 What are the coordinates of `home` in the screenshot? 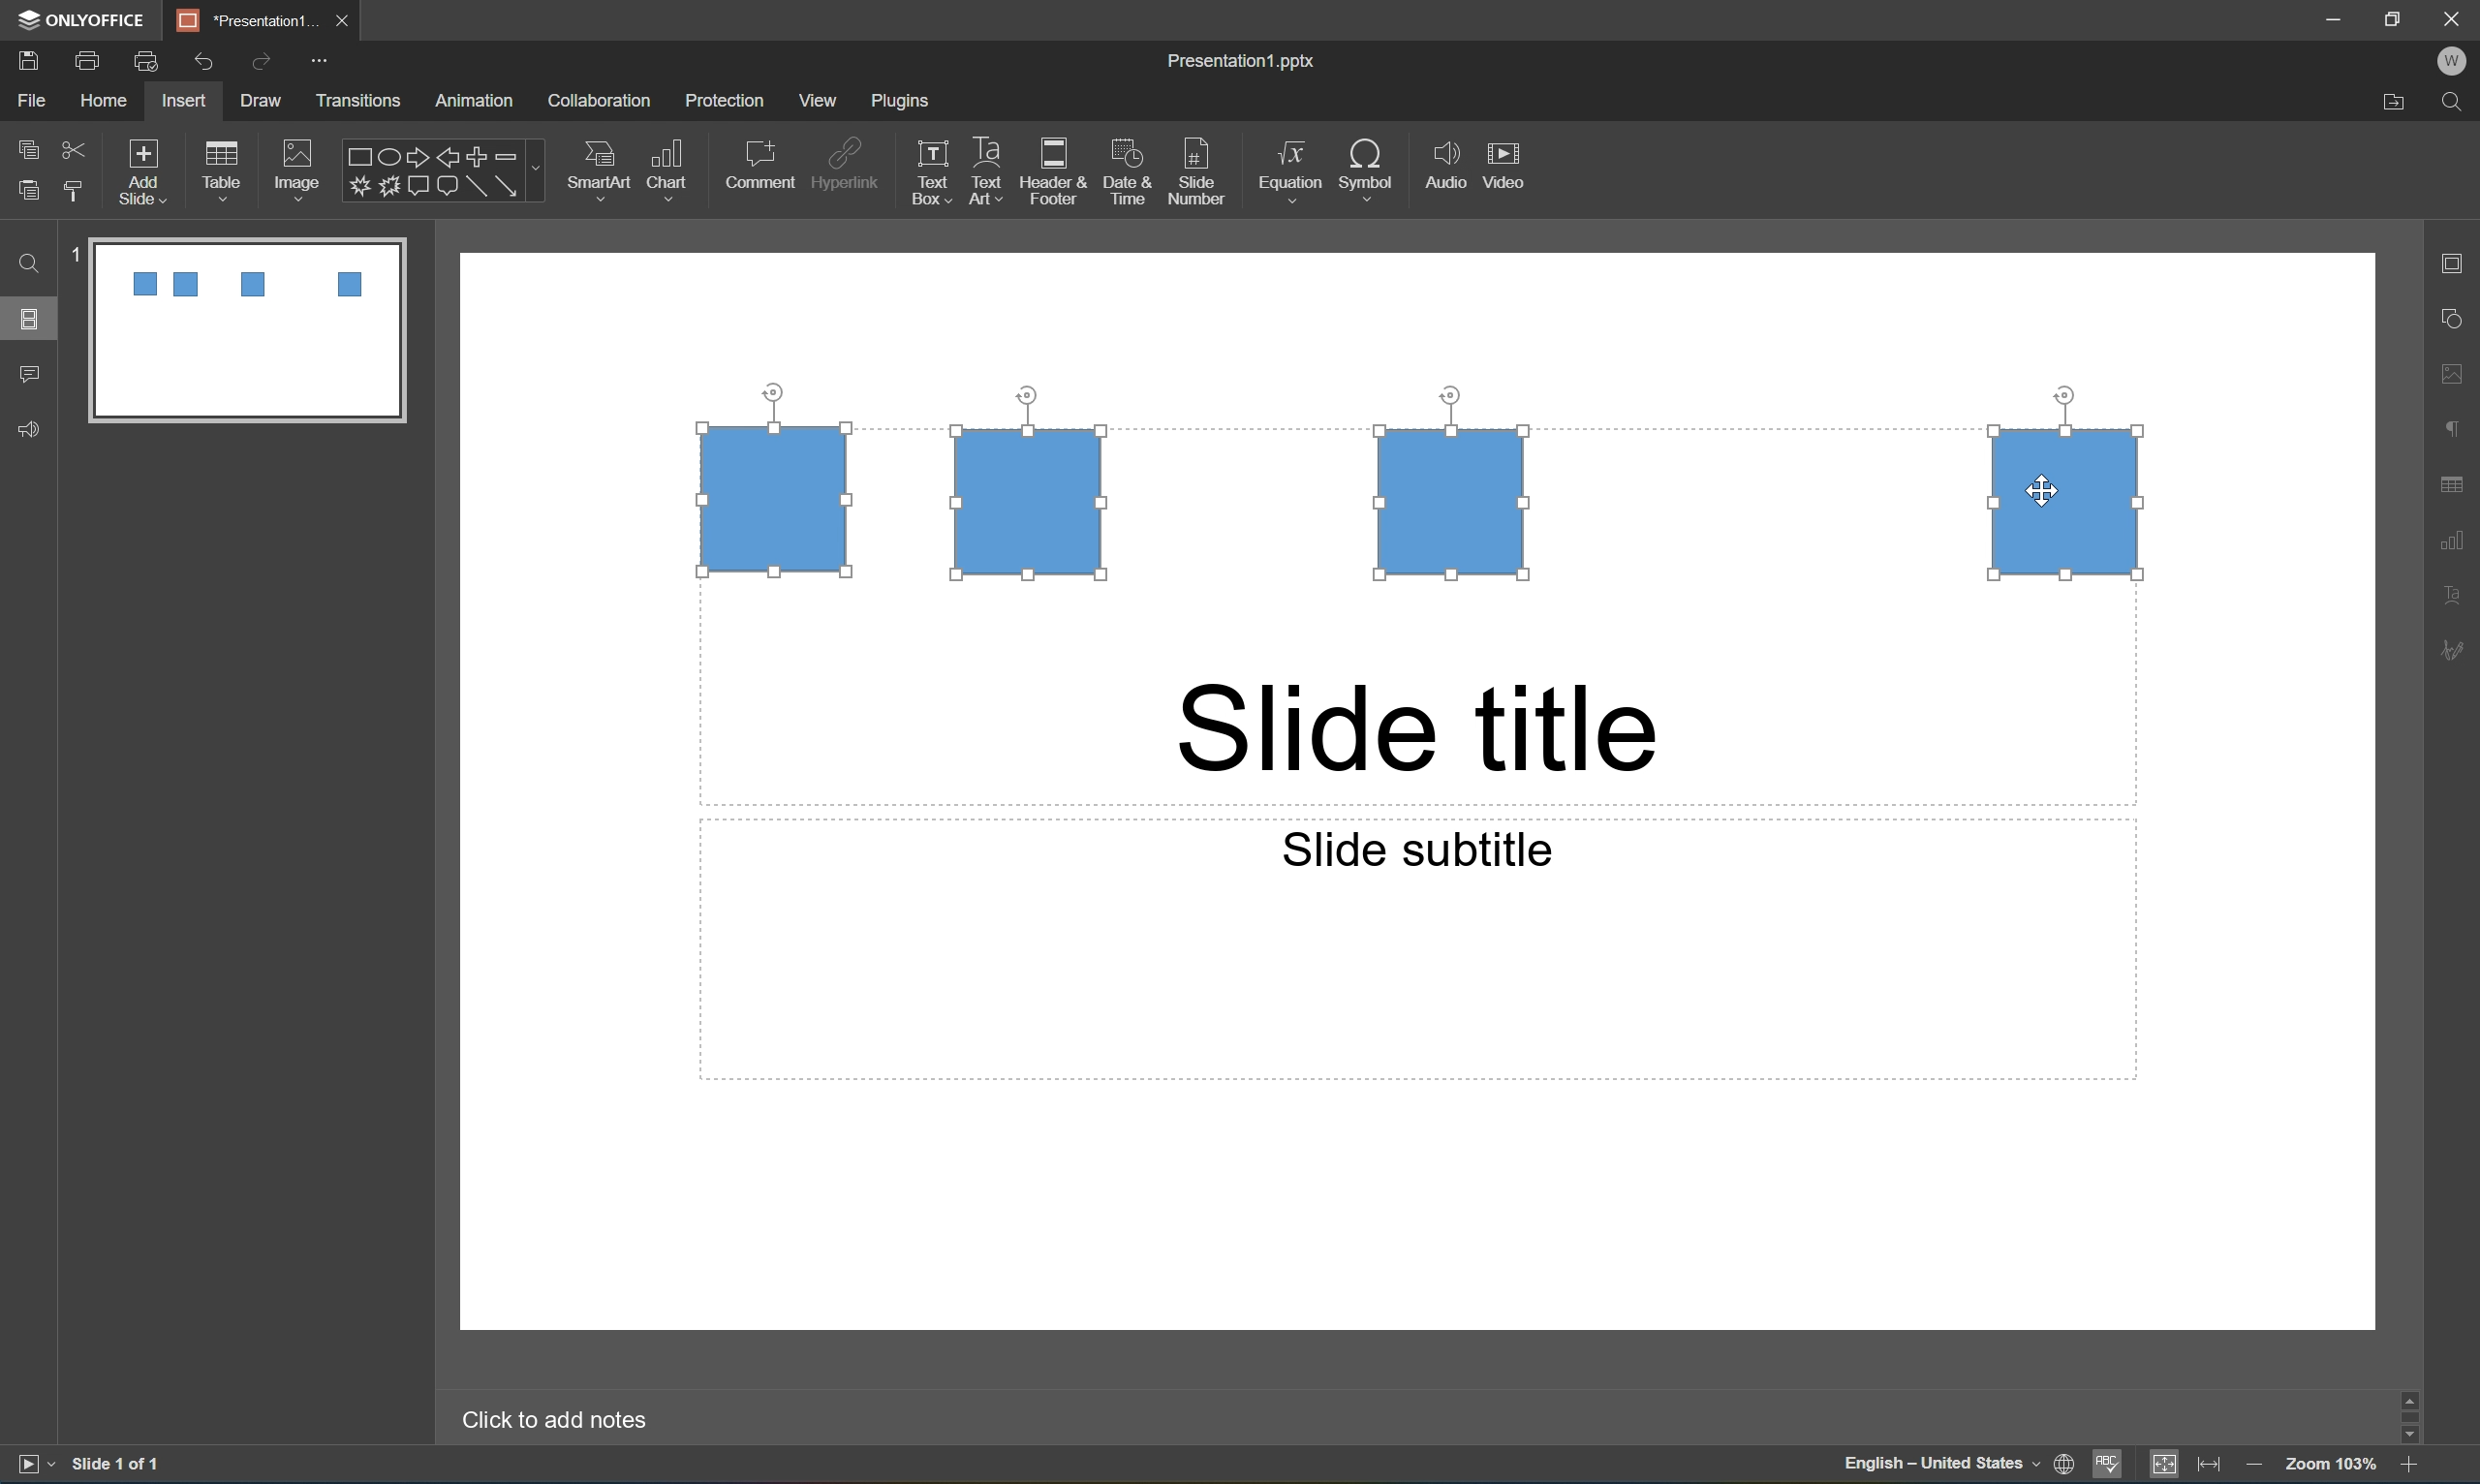 It's located at (102, 102).